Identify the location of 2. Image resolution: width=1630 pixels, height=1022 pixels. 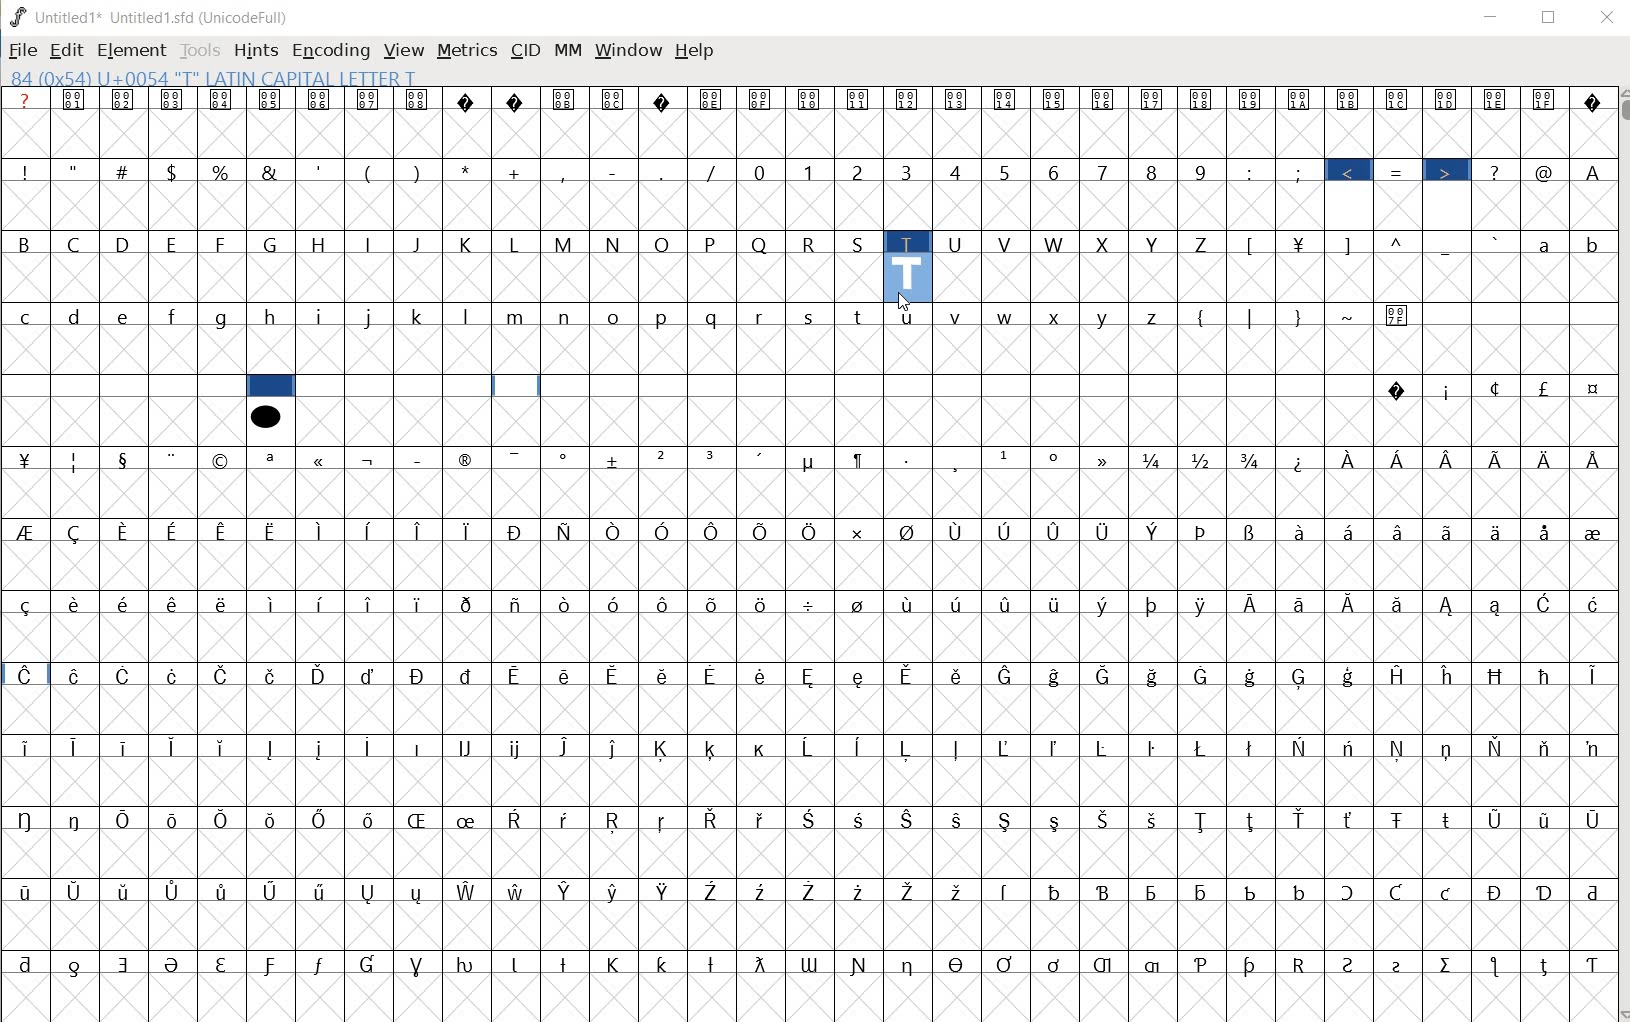
(860, 172).